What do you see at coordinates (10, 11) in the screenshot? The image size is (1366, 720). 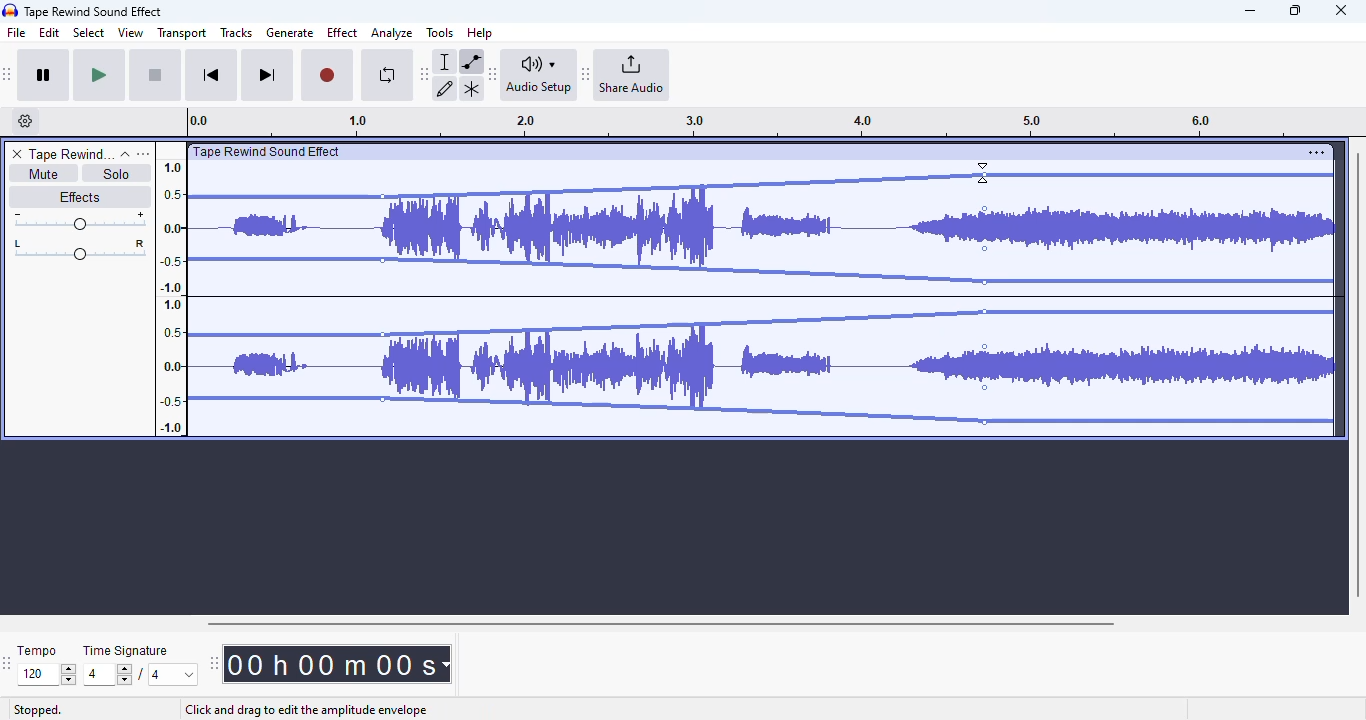 I see `Audacity logo` at bounding box center [10, 11].